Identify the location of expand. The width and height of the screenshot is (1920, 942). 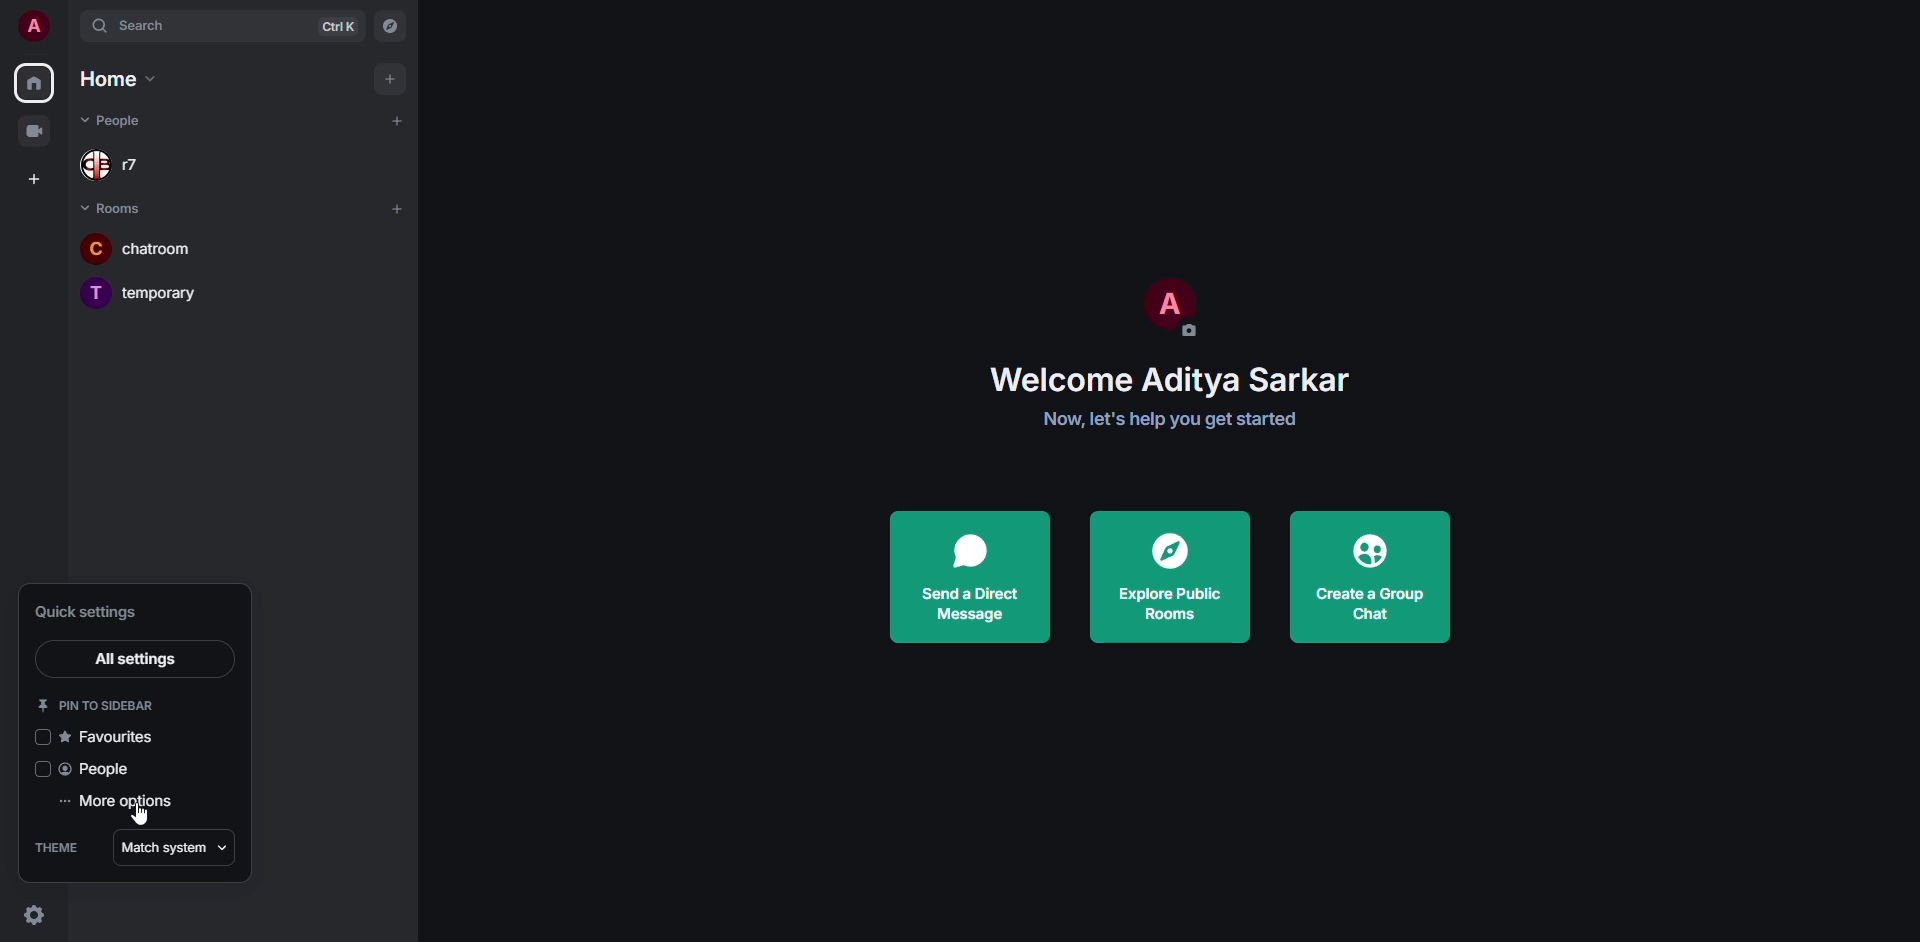
(68, 28).